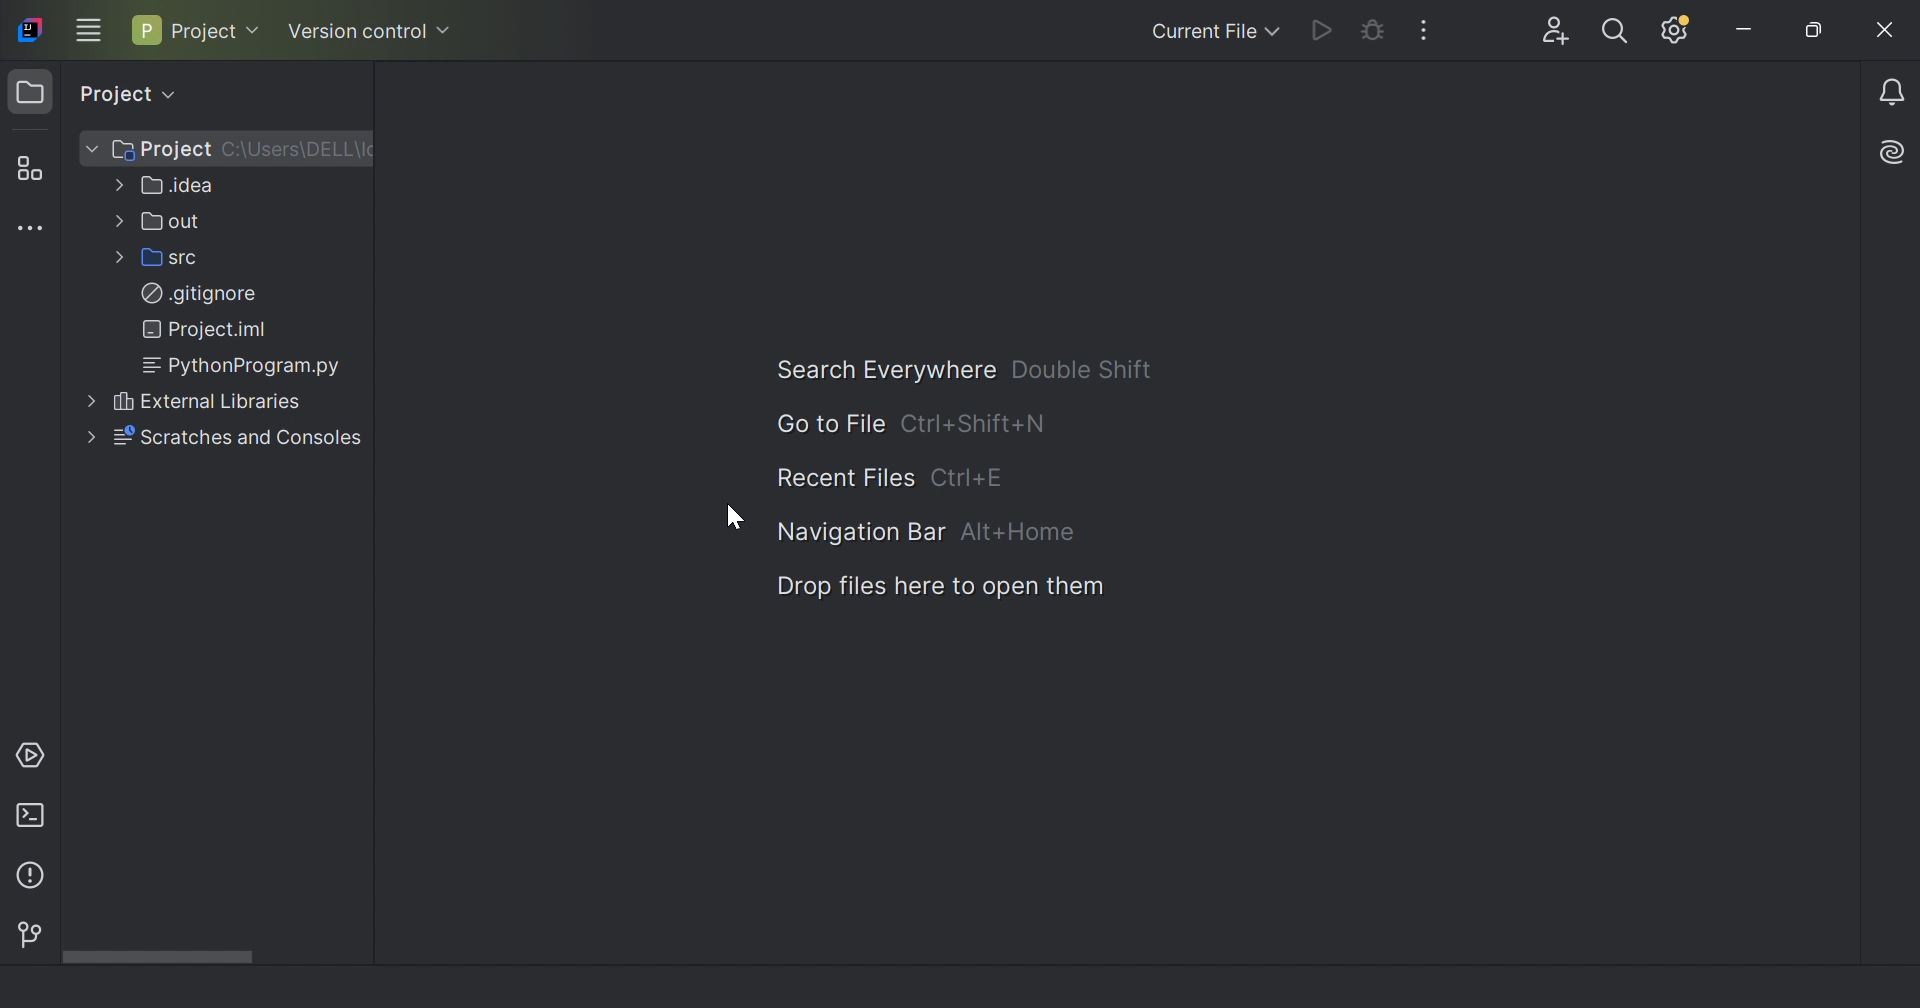 The image size is (1920, 1008). What do you see at coordinates (1019, 530) in the screenshot?
I see `Alt+Home` at bounding box center [1019, 530].